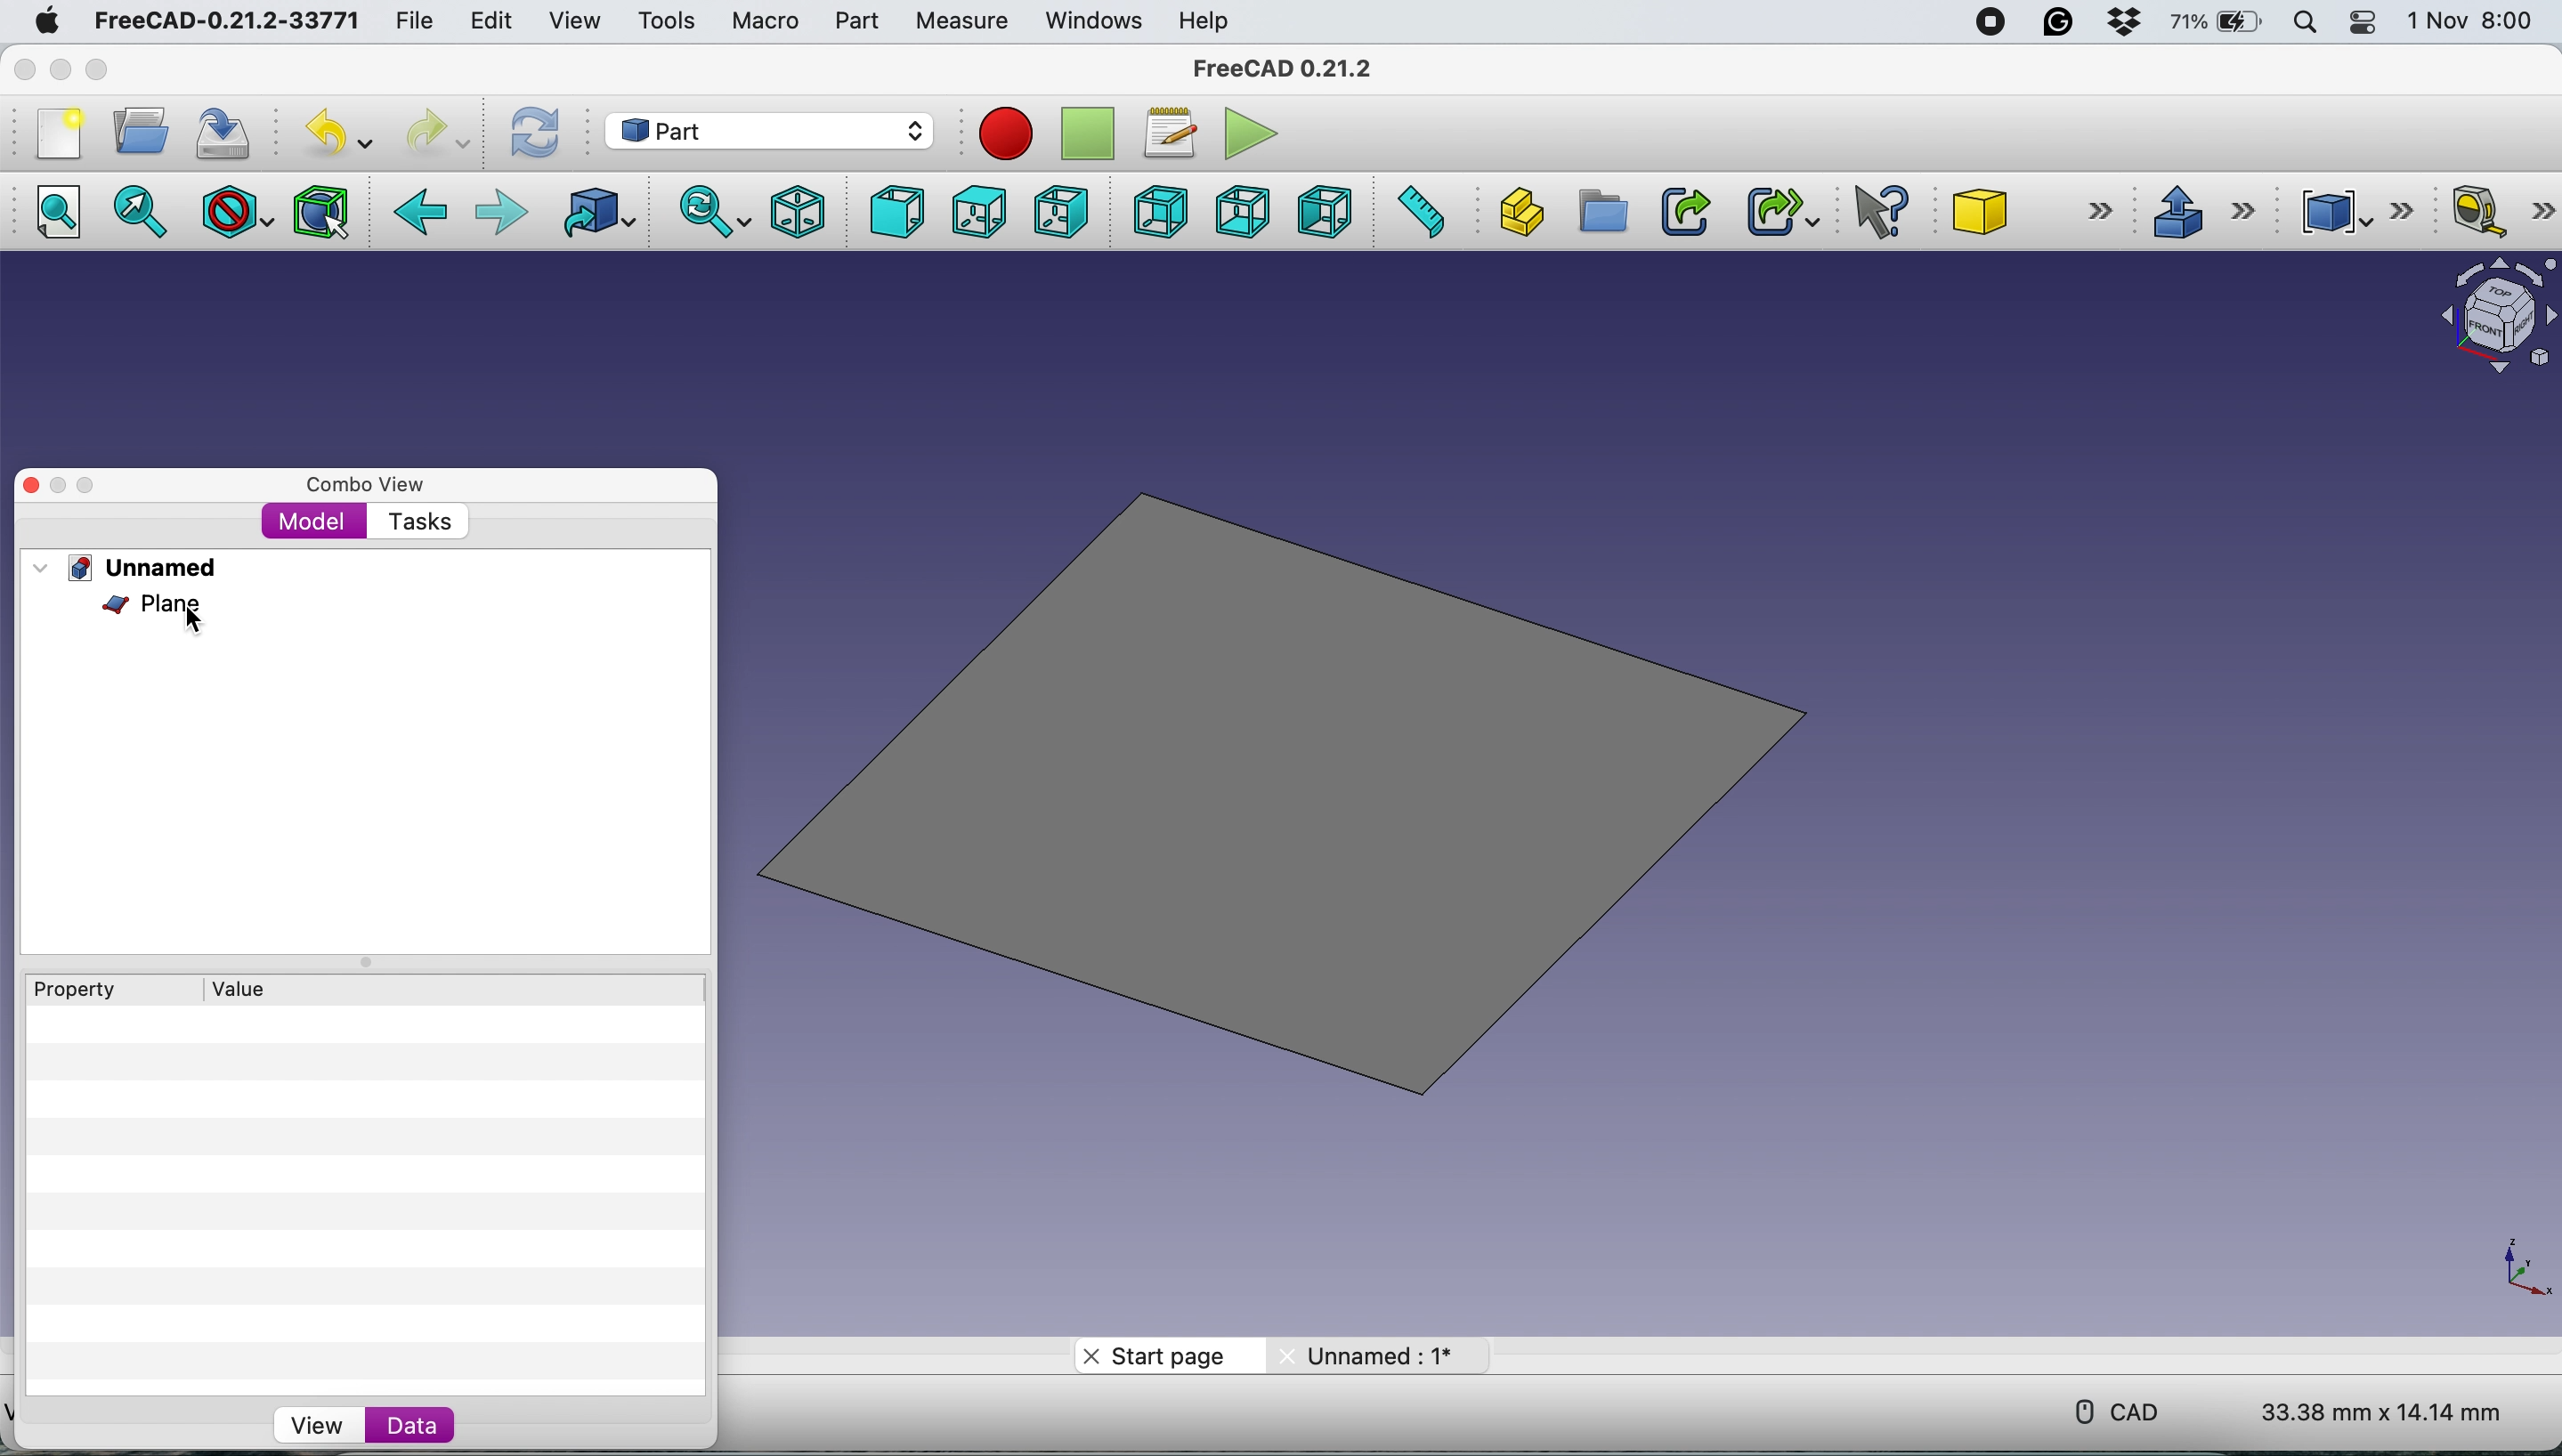 This screenshot has width=2562, height=1456. What do you see at coordinates (977, 213) in the screenshot?
I see `top` at bounding box center [977, 213].